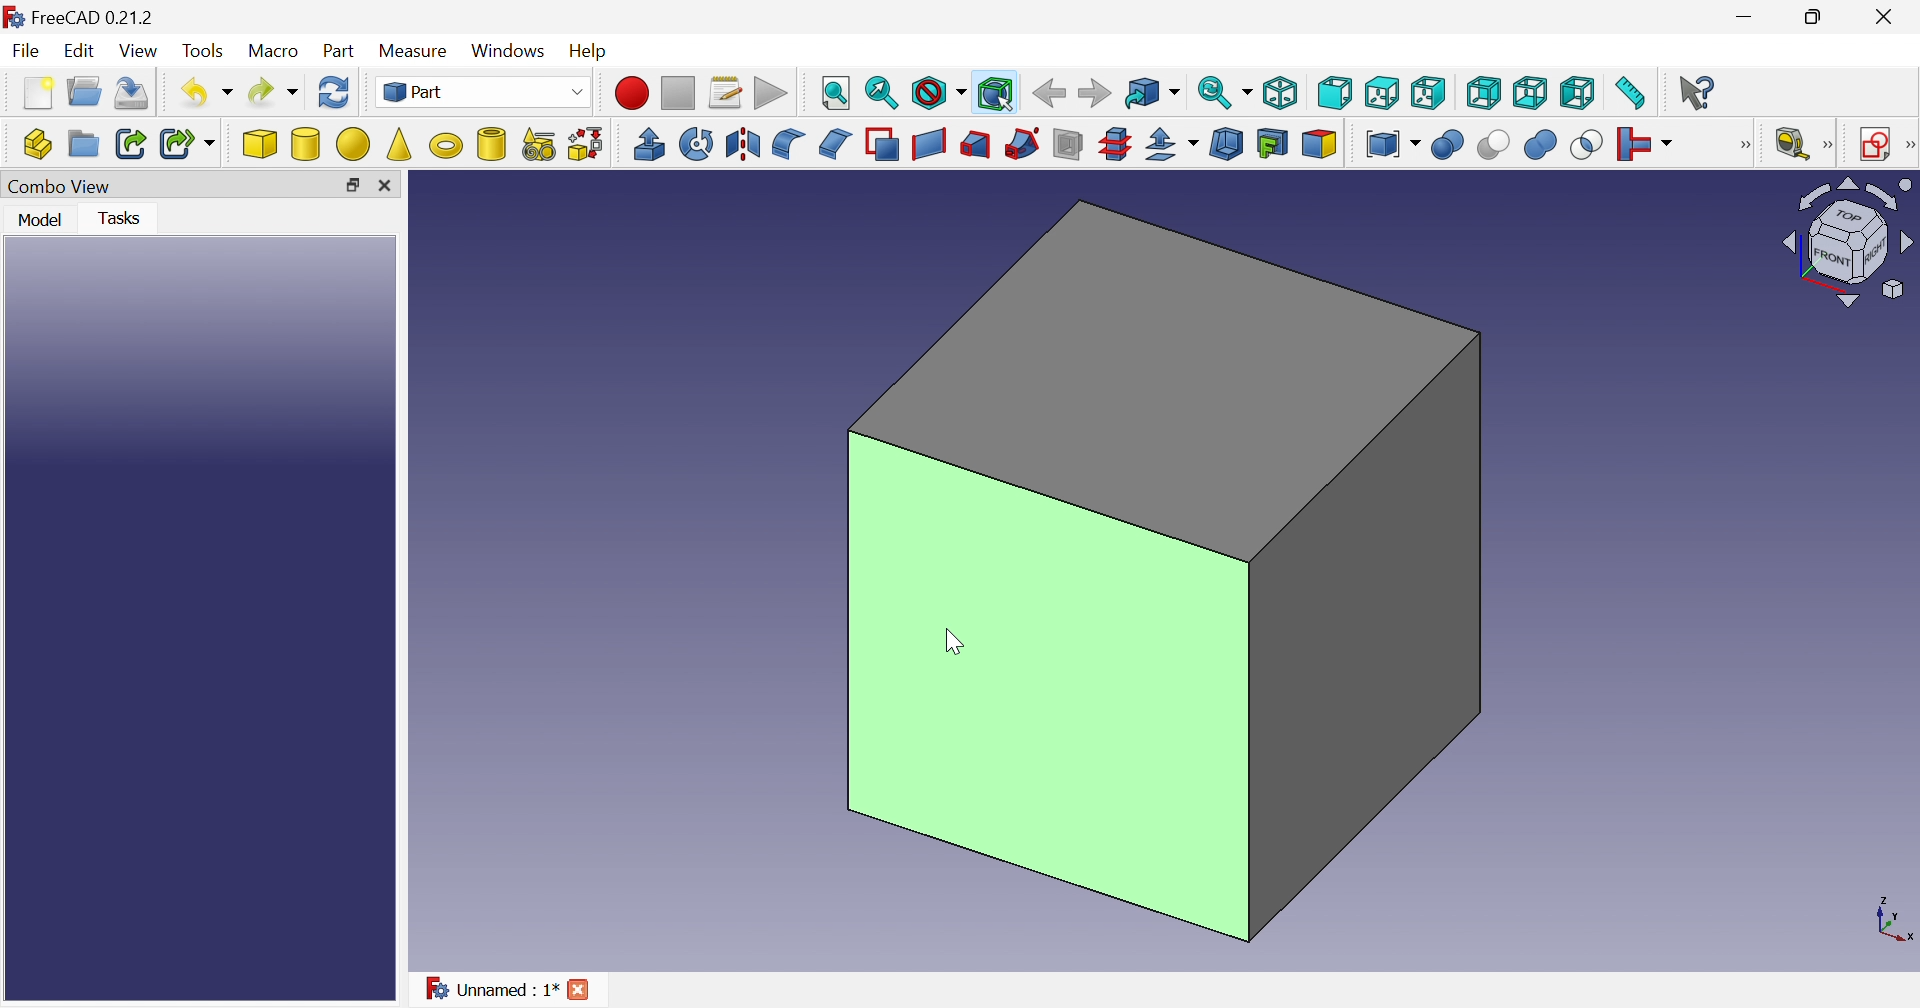  Describe the element at coordinates (1491, 145) in the screenshot. I see `Cut` at that location.